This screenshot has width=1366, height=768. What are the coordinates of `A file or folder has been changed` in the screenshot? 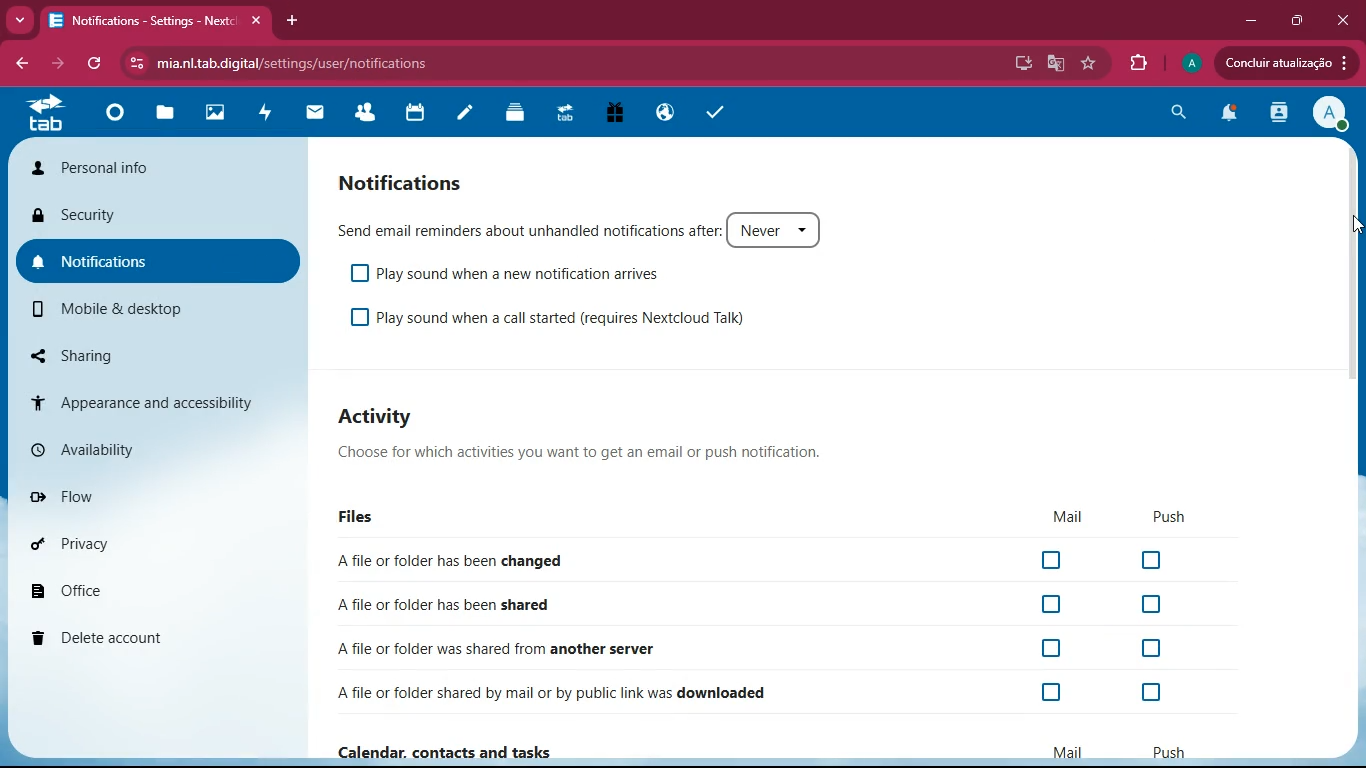 It's located at (453, 563).